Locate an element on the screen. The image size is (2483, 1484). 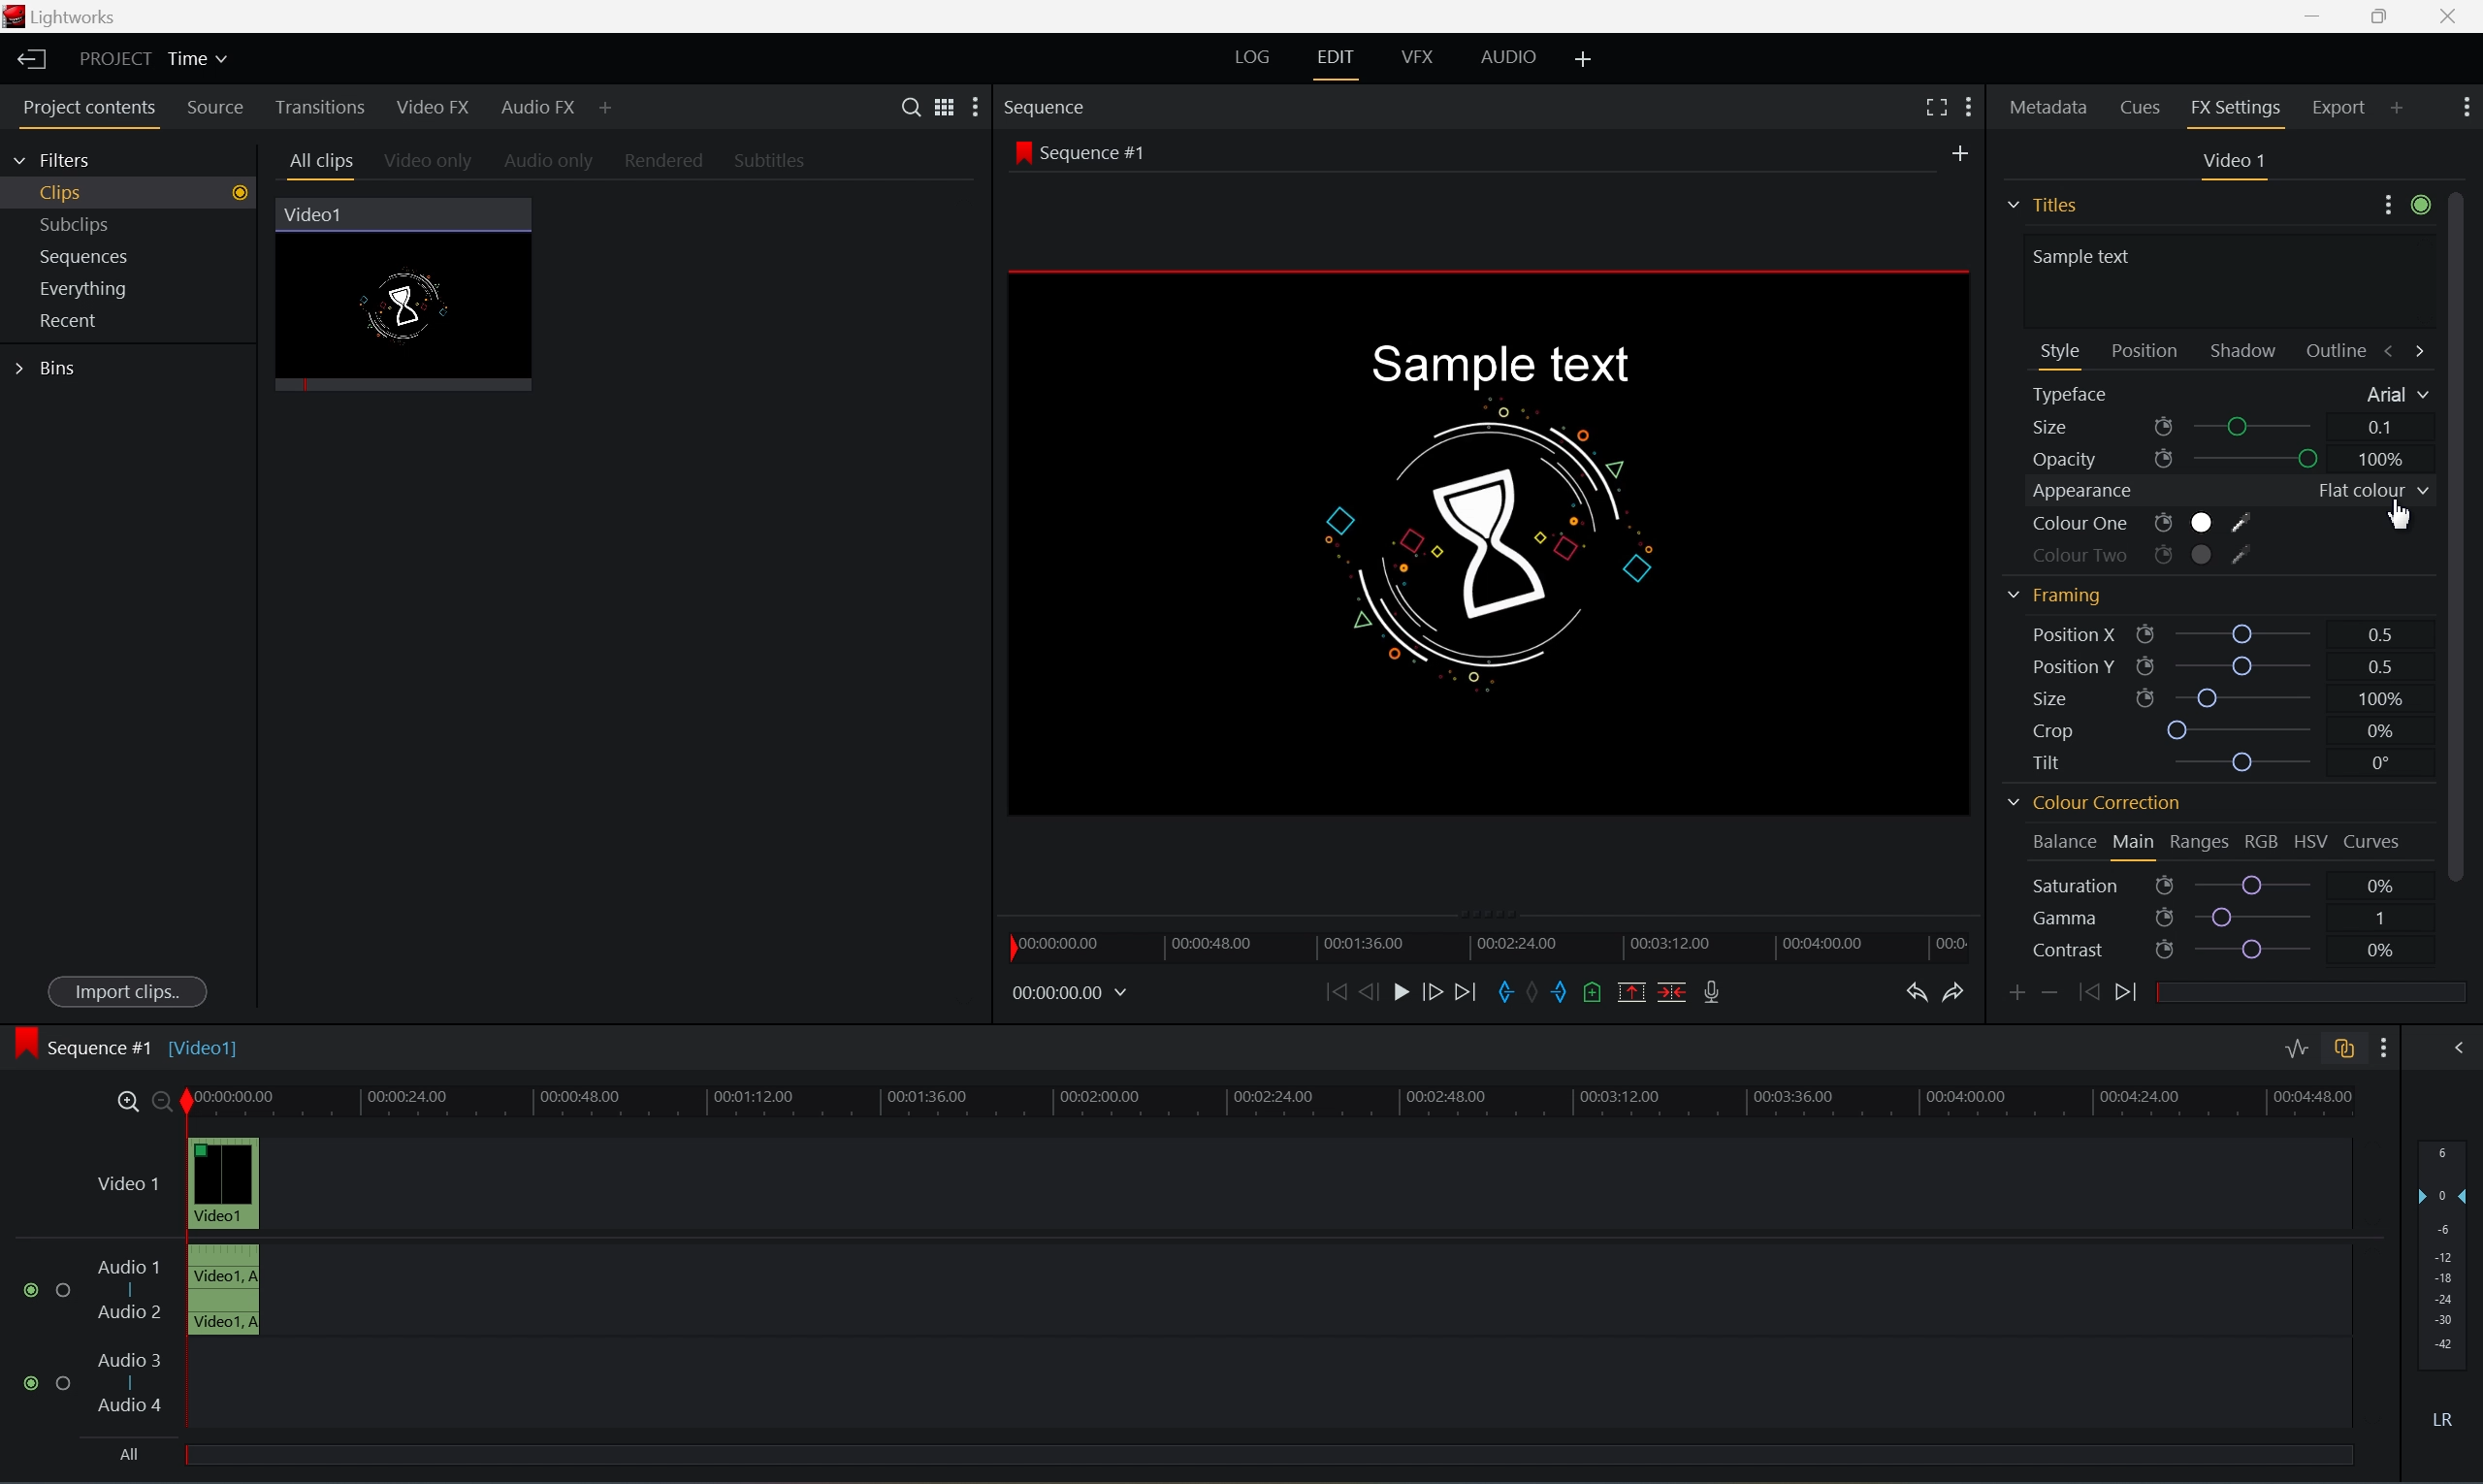
More is located at coordinates (608, 111).